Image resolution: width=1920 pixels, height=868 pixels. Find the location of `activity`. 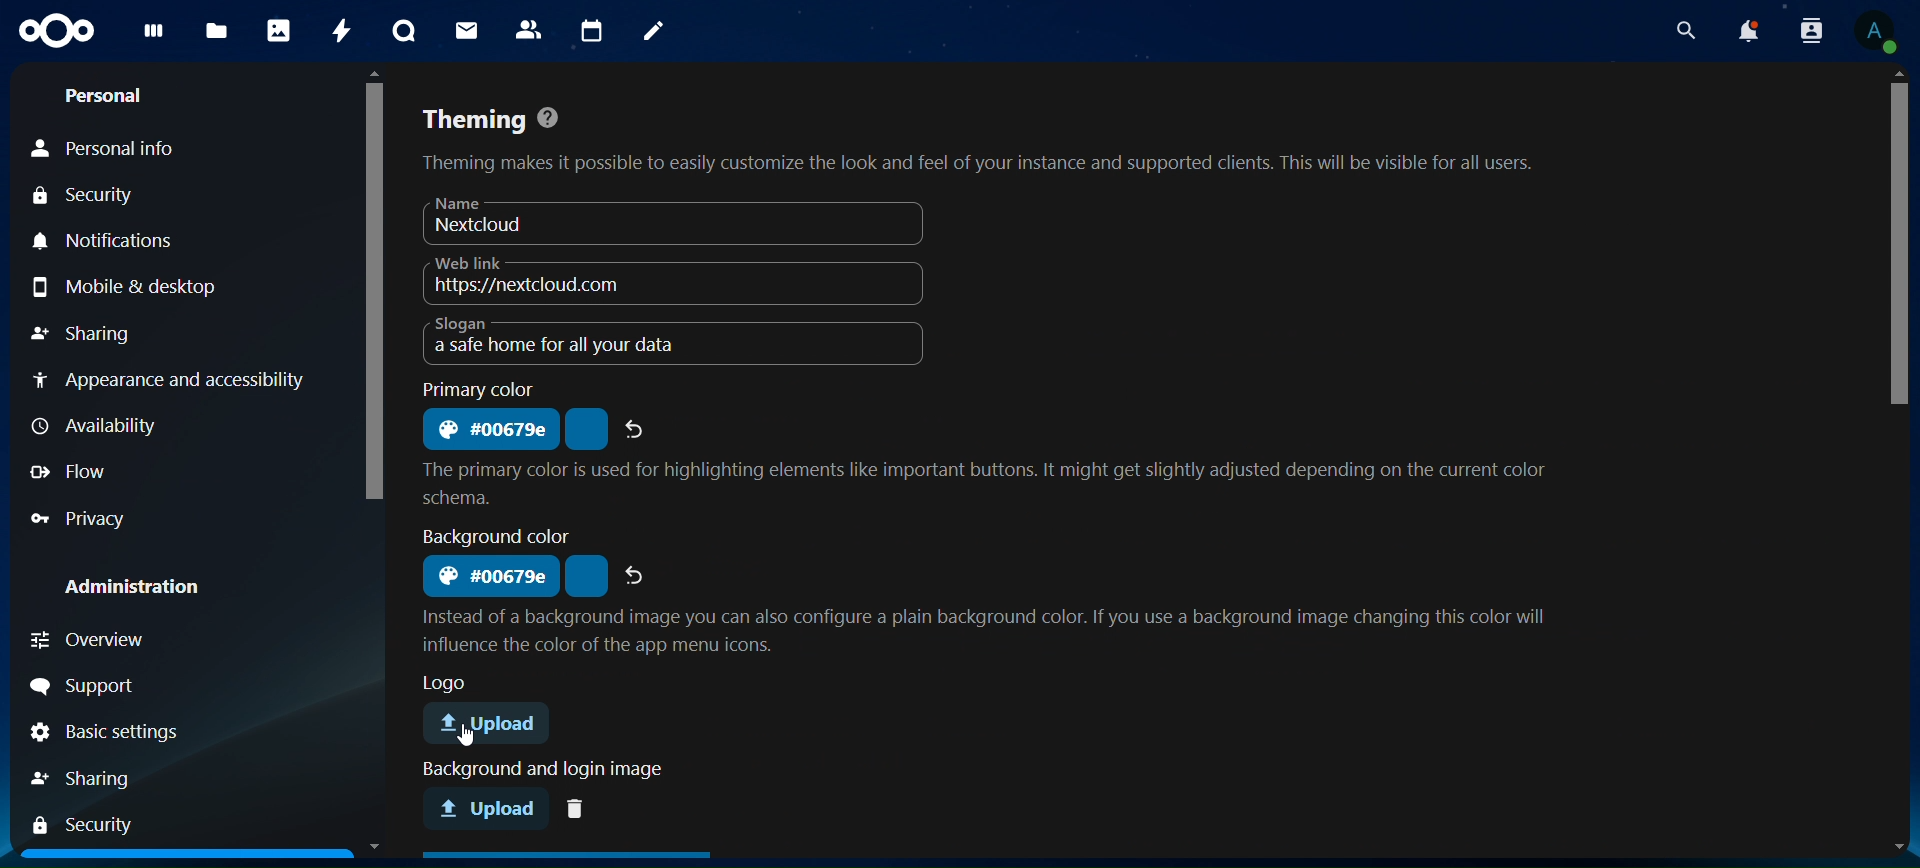

activity is located at coordinates (343, 29).